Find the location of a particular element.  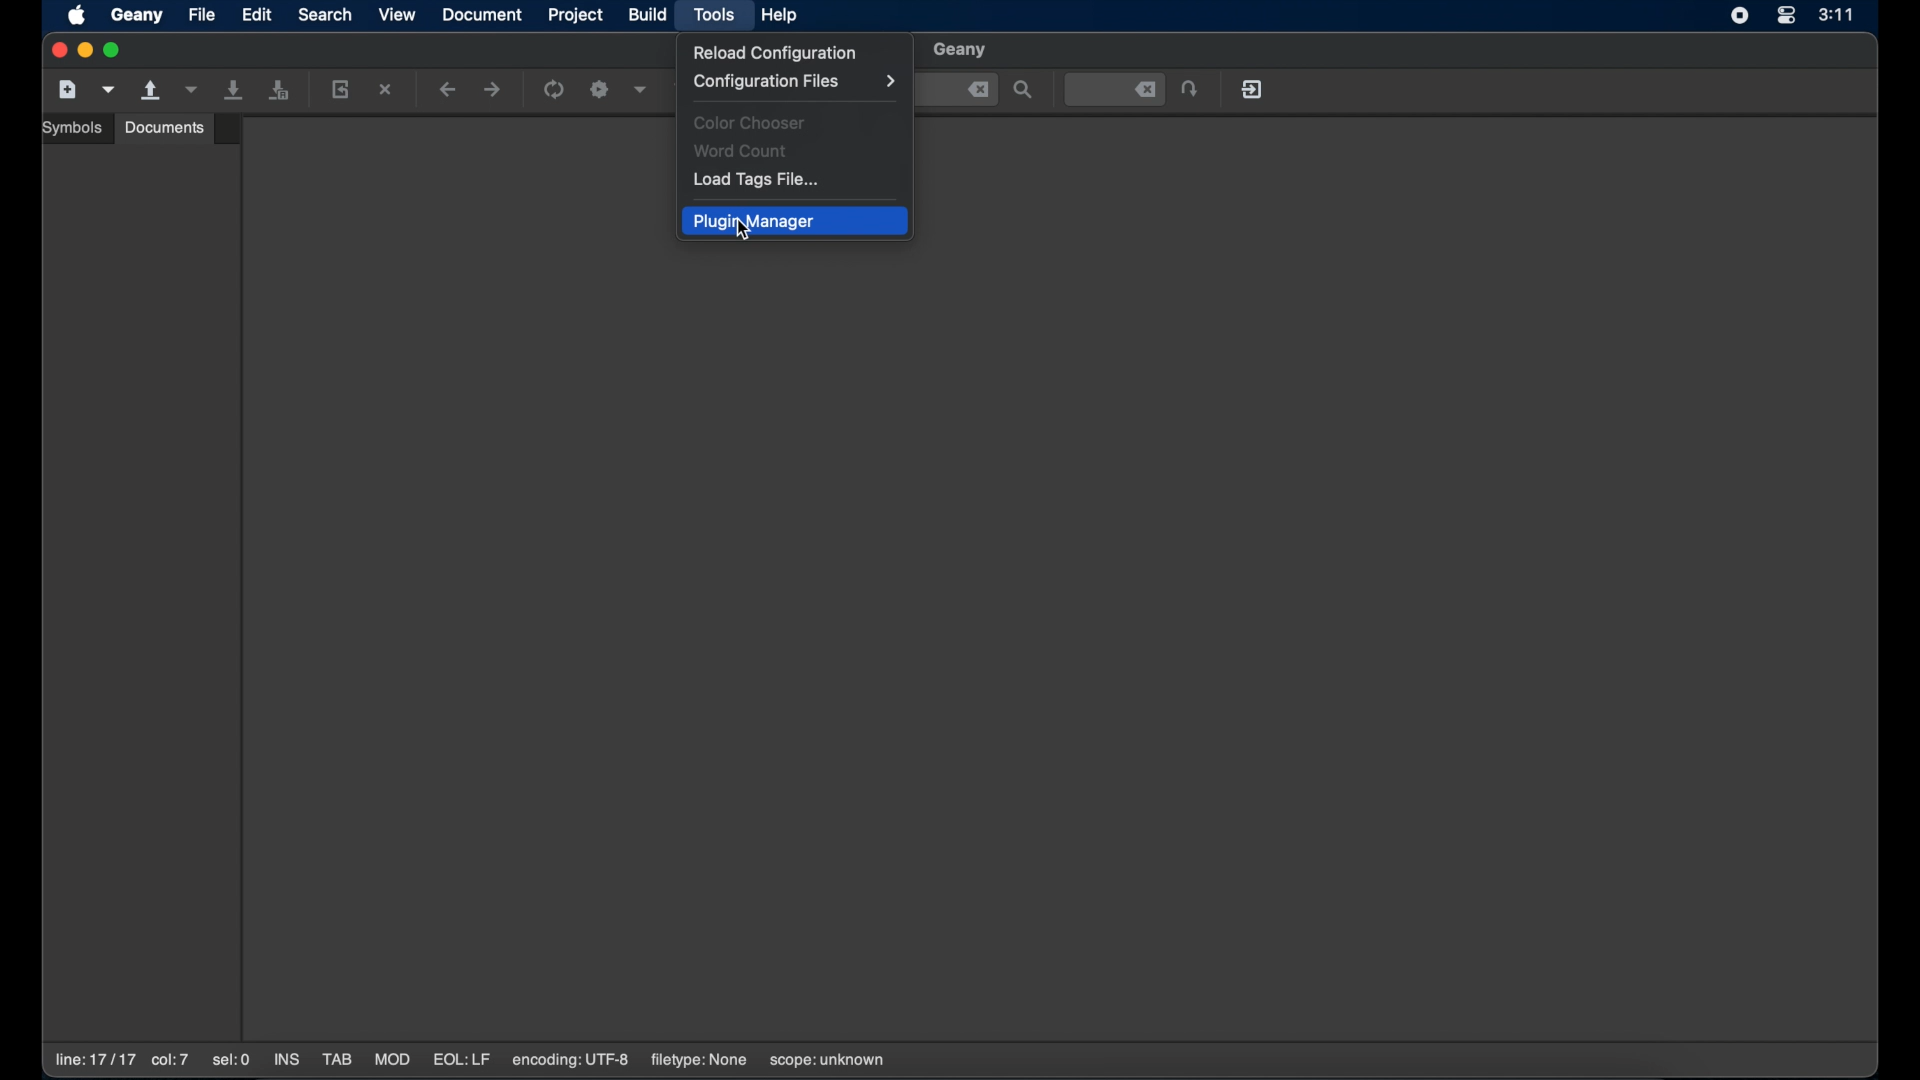

maximize is located at coordinates (115, 50).